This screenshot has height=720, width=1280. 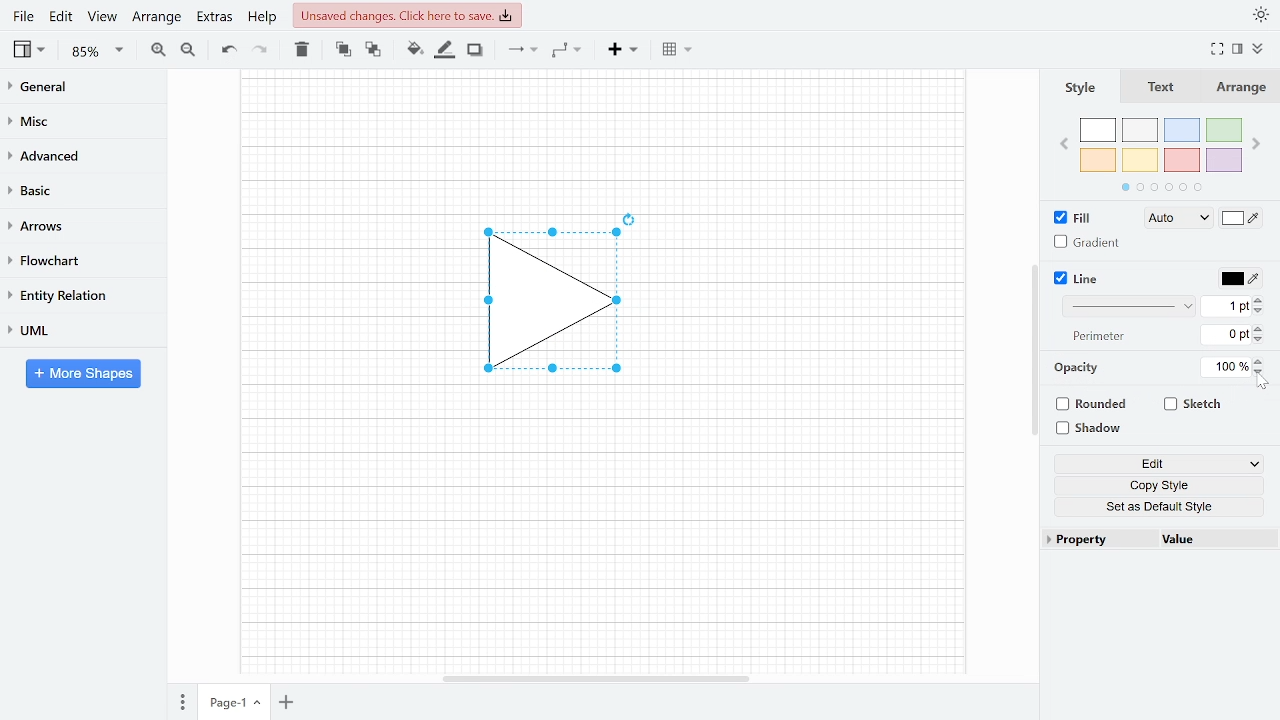 I want to click on ash, so click(x=1142, y=131).